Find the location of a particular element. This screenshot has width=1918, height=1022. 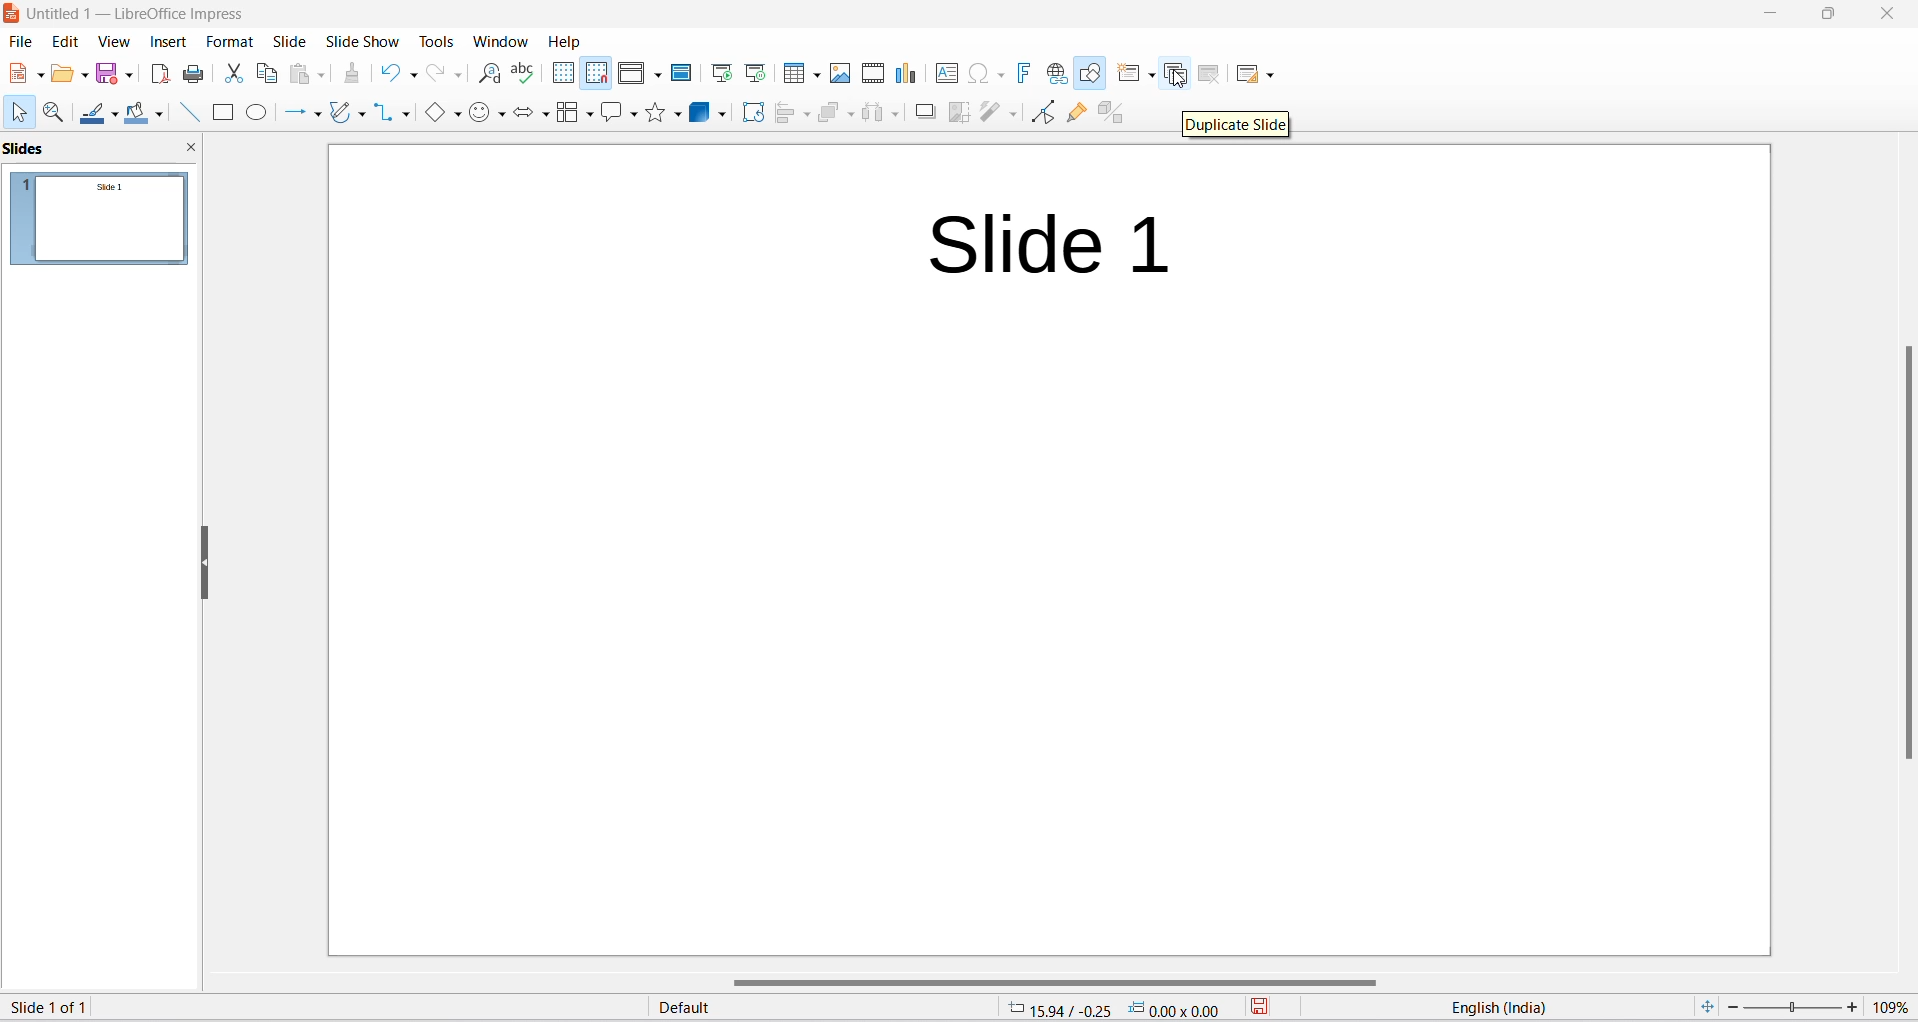

insert is located at coordinates (166, 41).